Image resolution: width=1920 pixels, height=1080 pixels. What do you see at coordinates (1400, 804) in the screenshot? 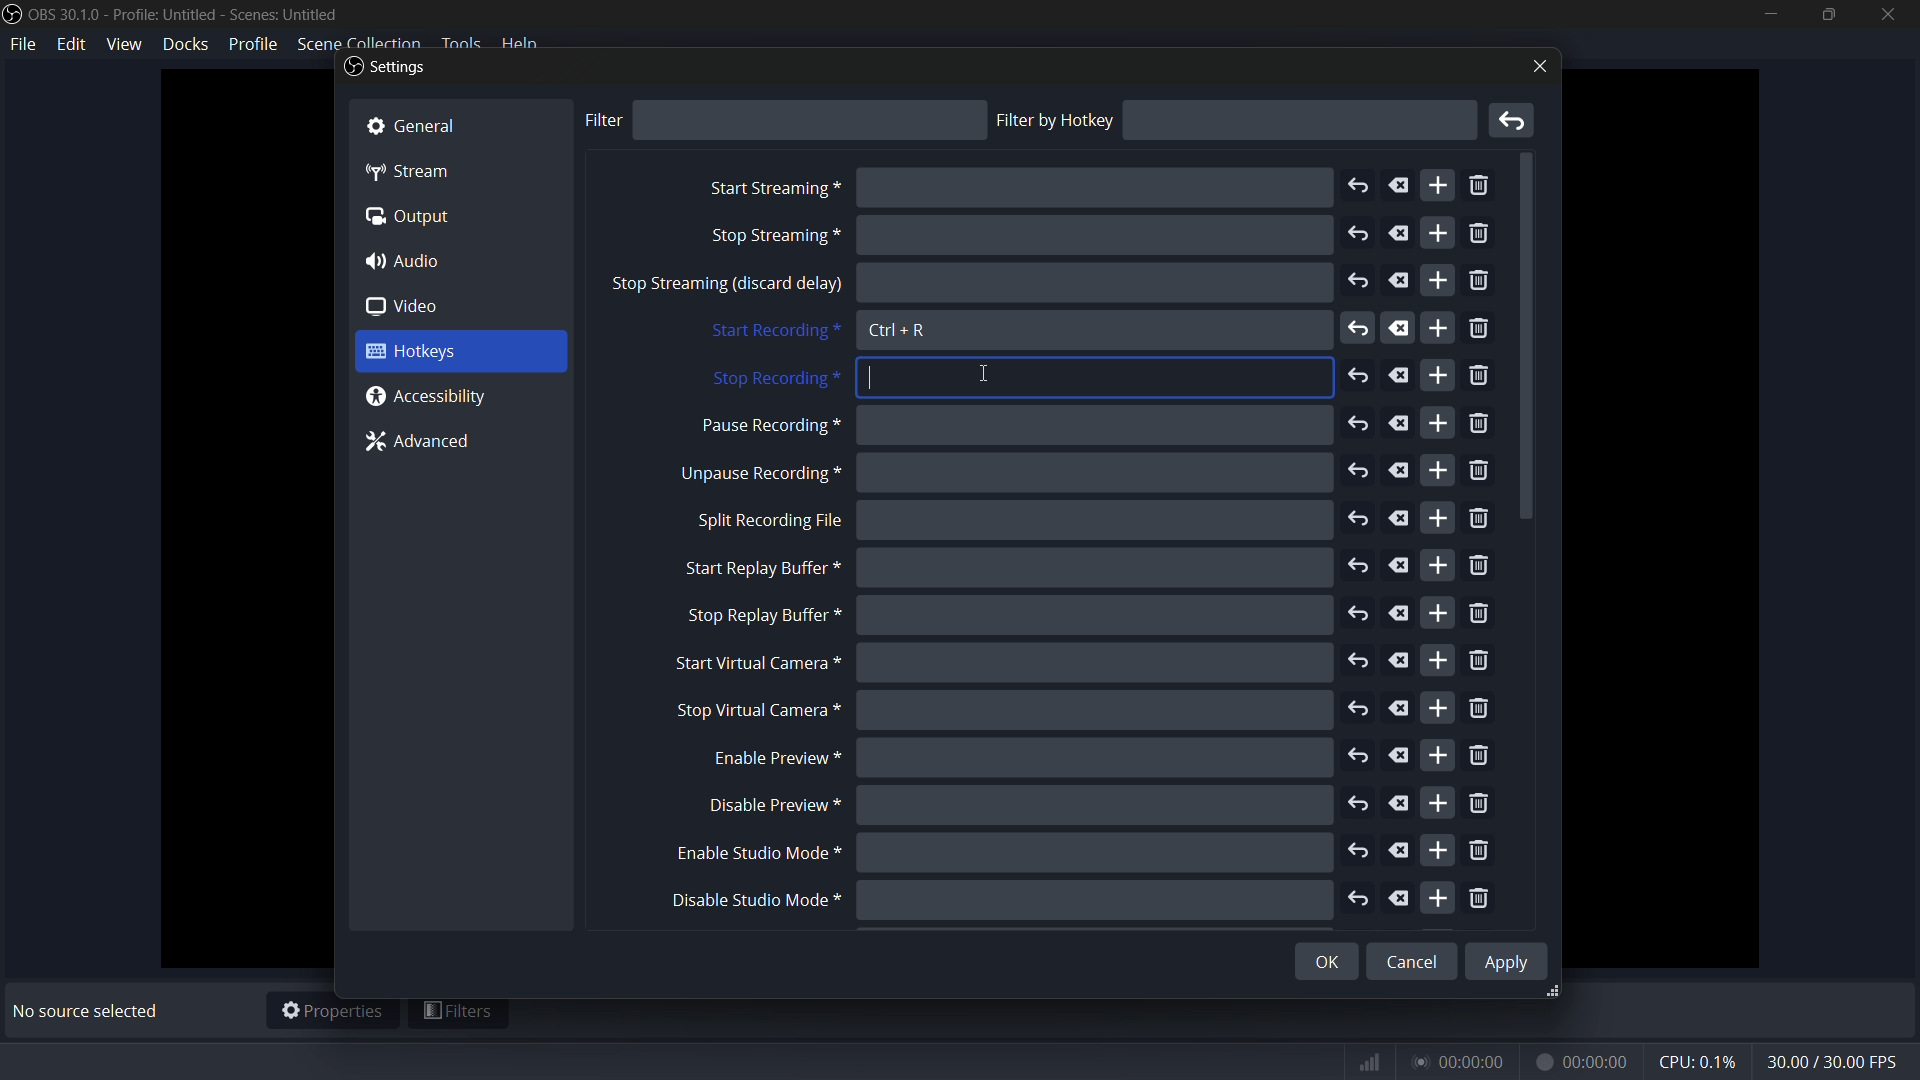
I see `delete` at bounding box center [1400, 804].